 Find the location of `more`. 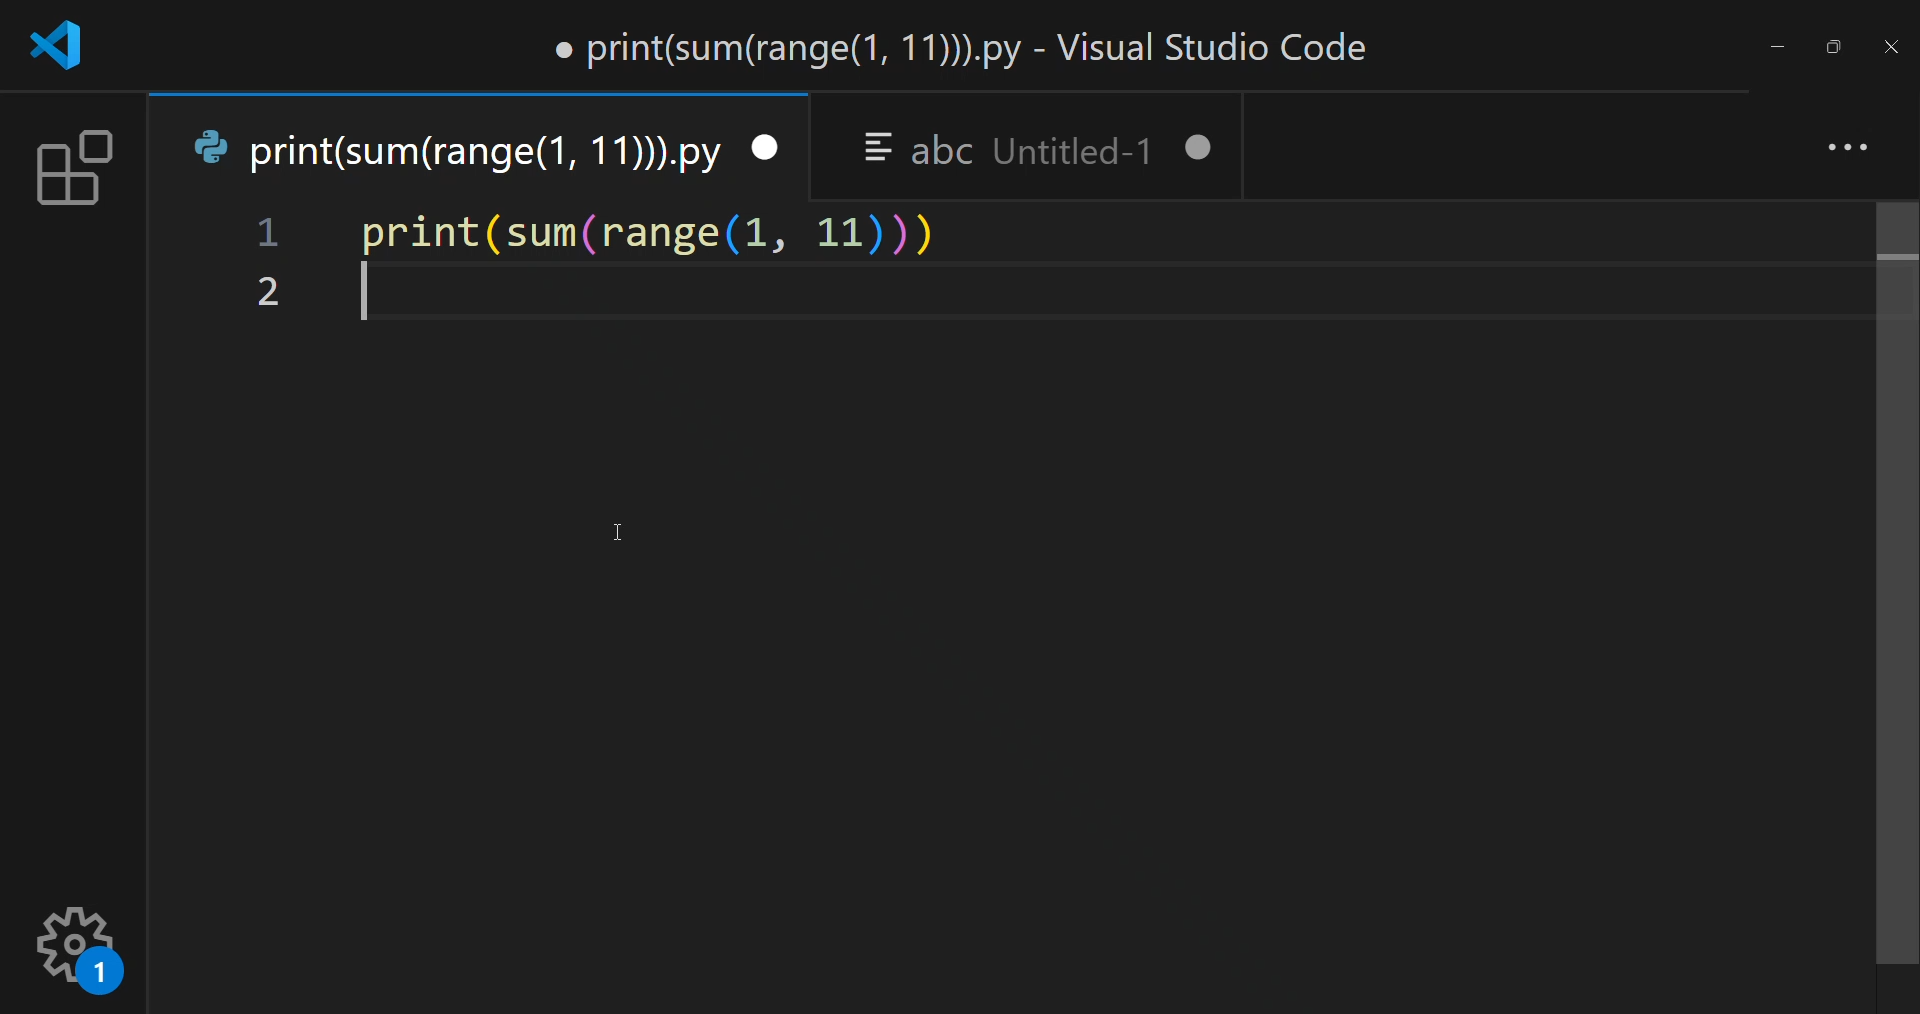

more is located at coordinates (1843, 151).